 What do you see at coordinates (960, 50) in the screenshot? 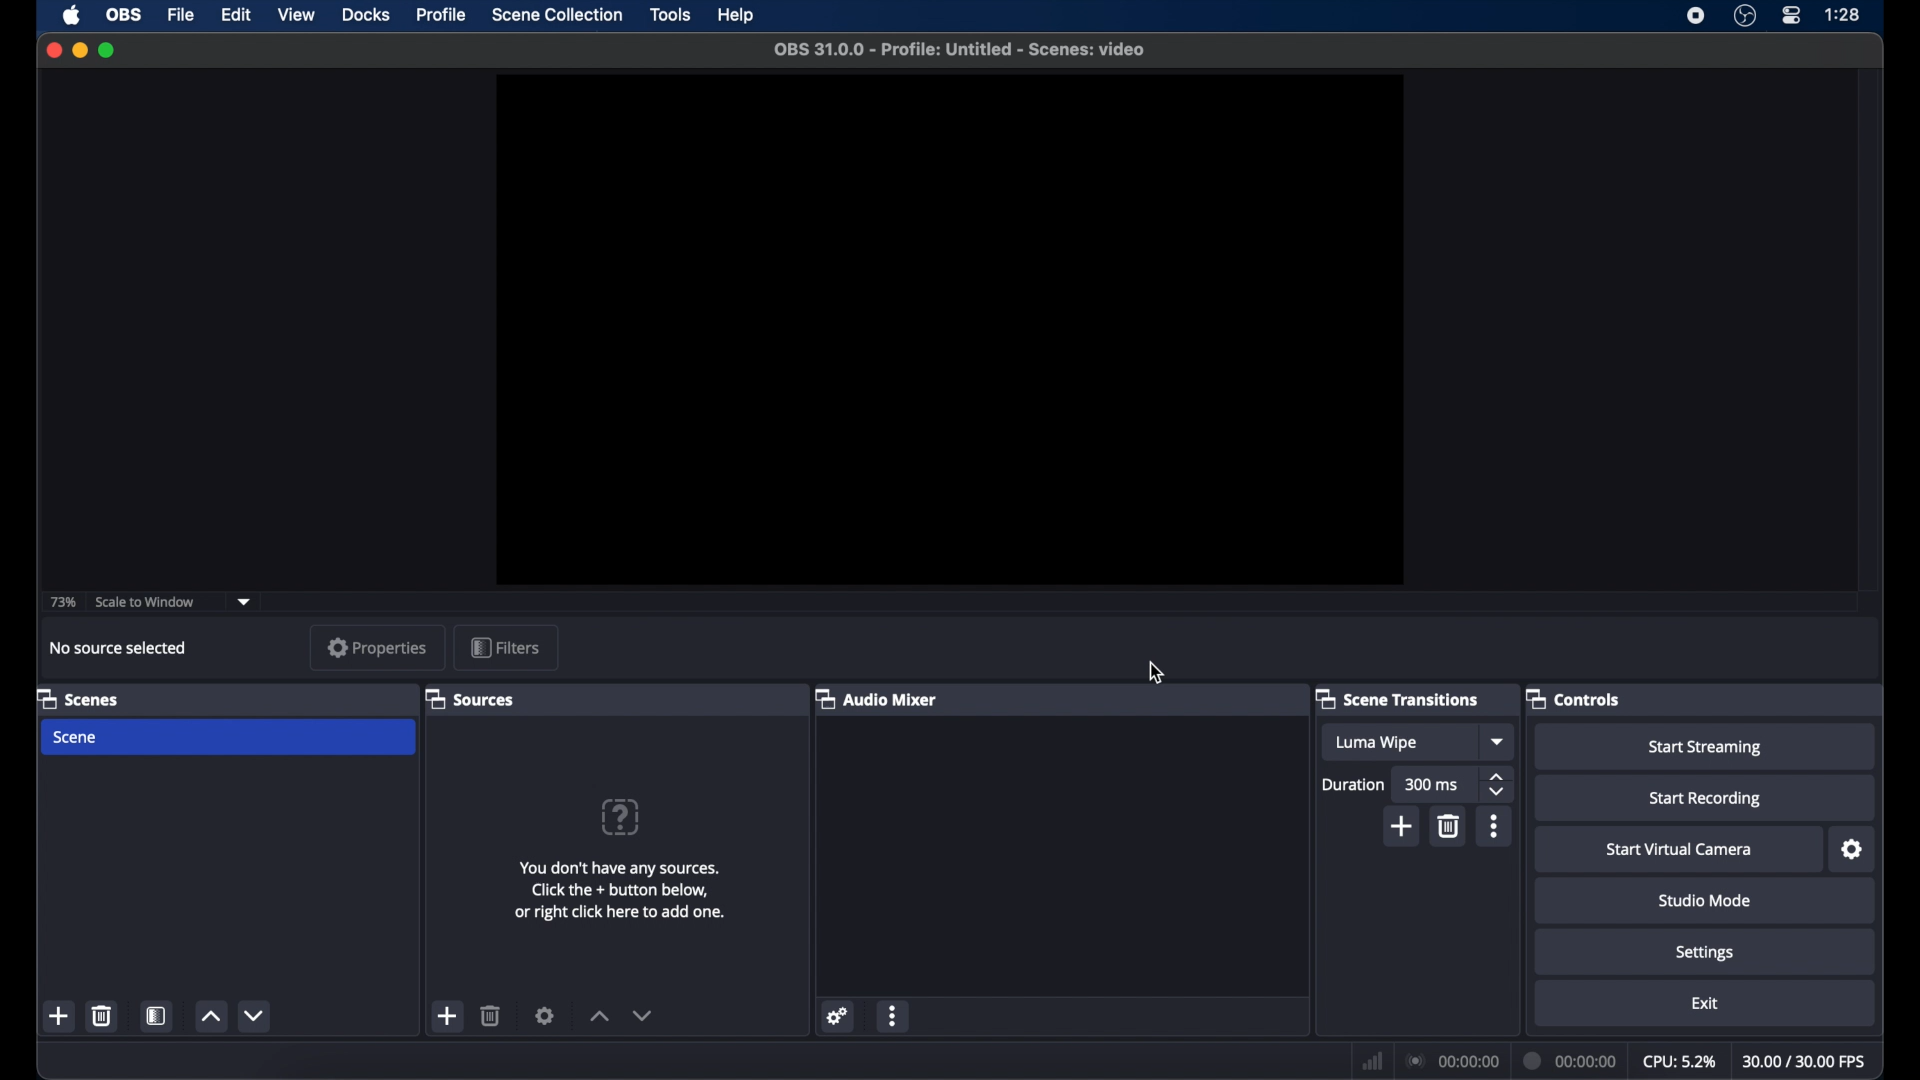
I see `file name` at bounding box center [960, 50].